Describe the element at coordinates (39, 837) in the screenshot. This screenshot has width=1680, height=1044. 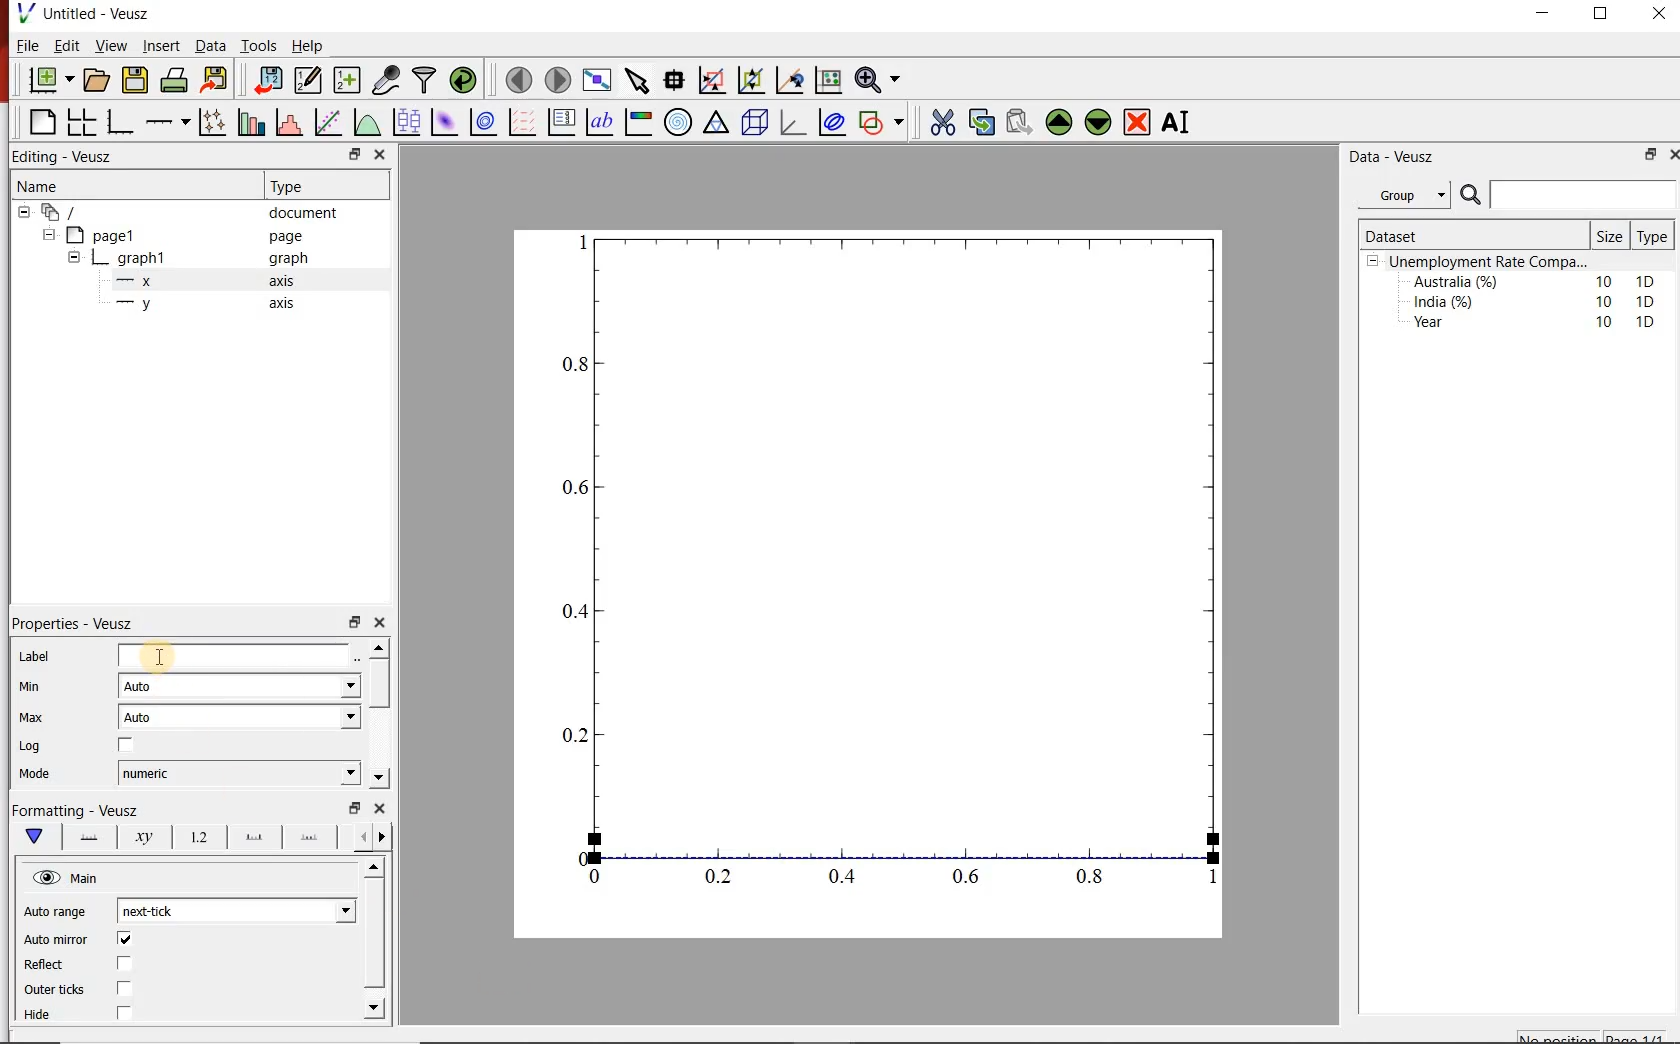
I see `main` at that location.